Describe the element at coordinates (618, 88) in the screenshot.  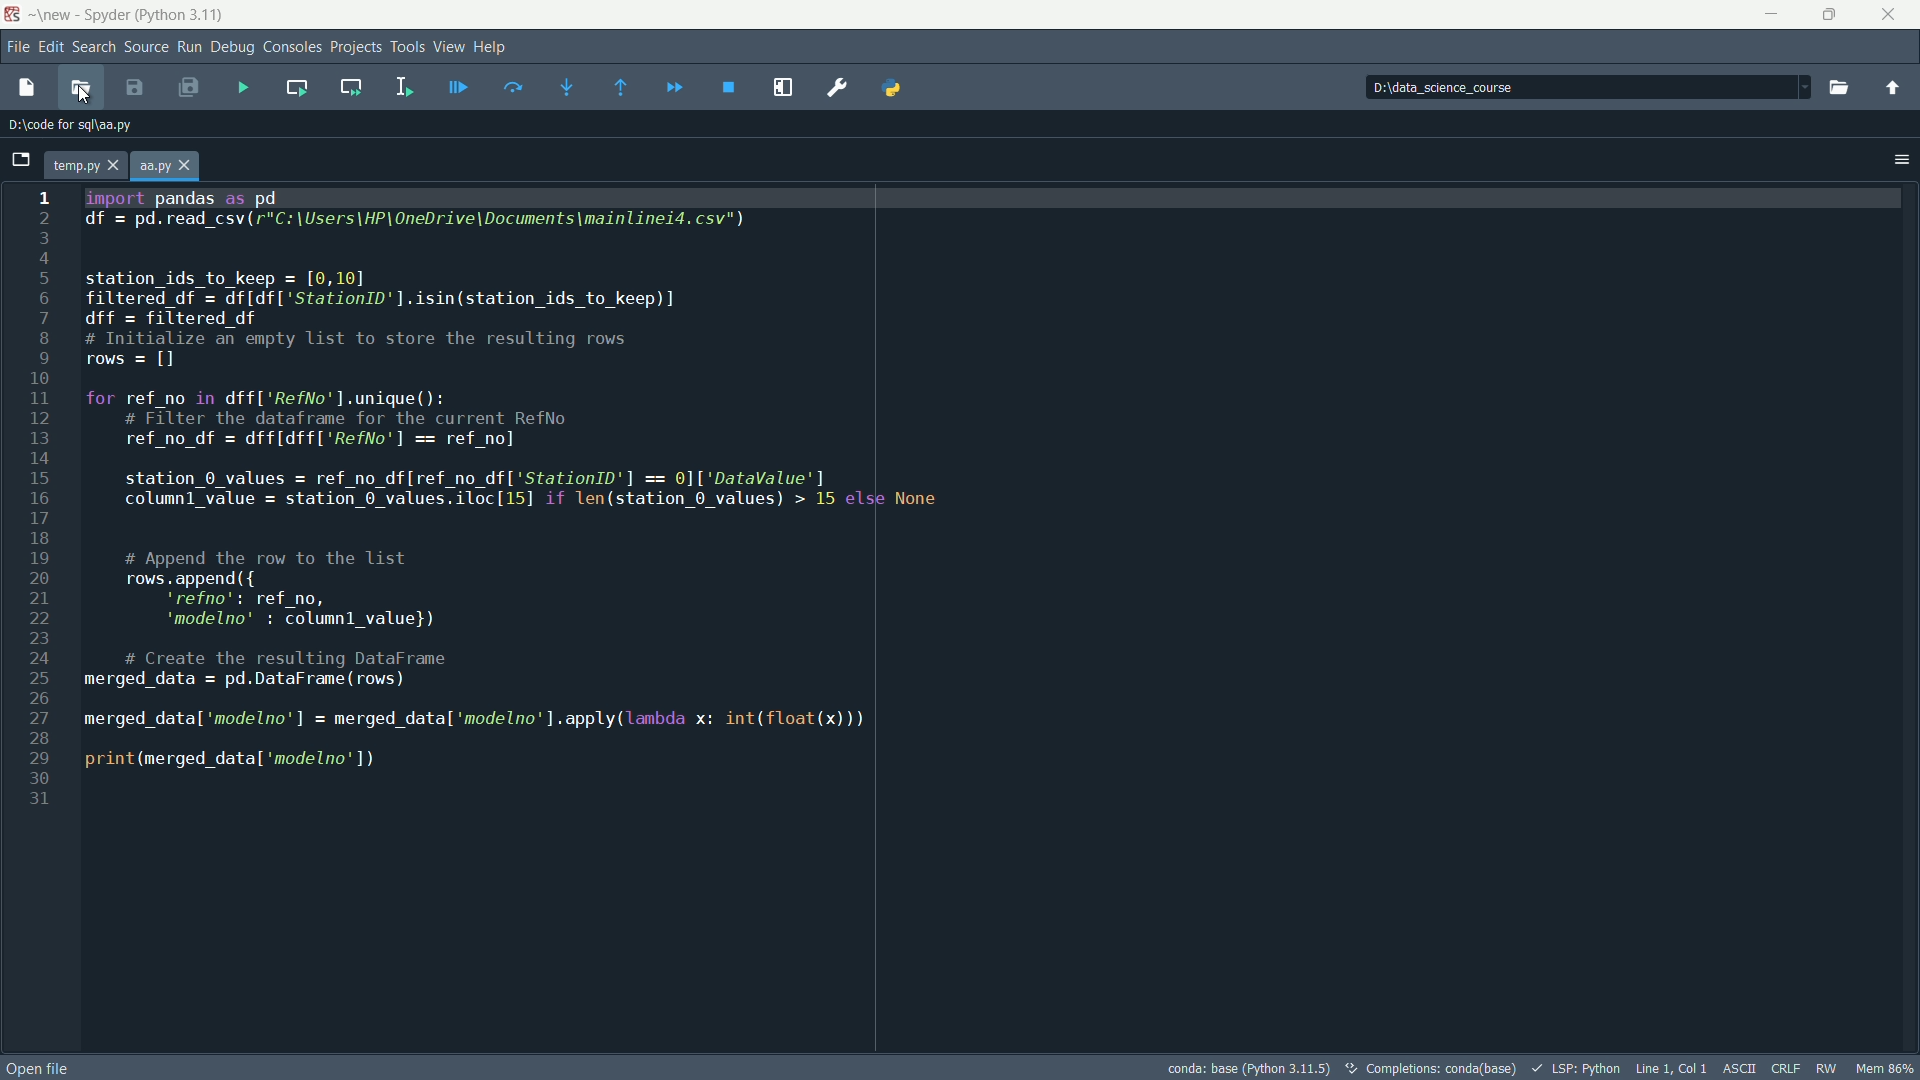
I see `Execute until function or method returns` at that location.